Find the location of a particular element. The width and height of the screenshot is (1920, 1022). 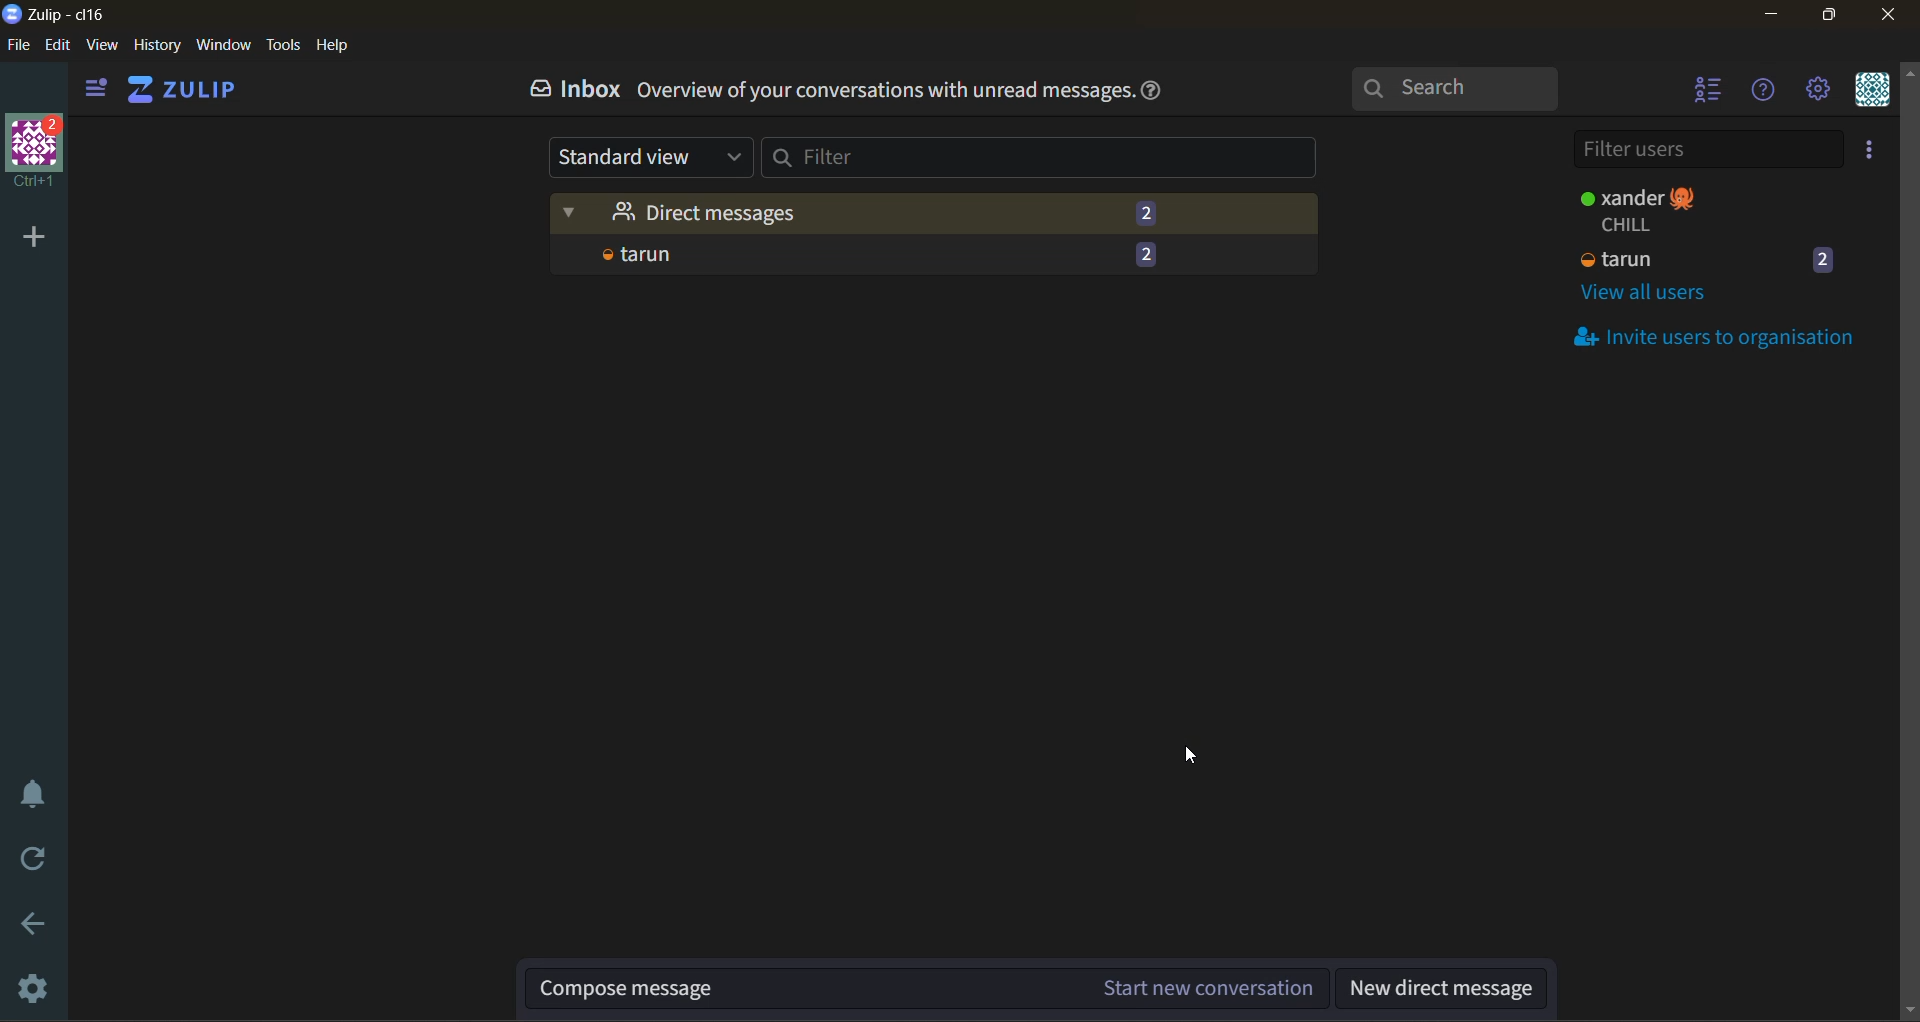

Overview of your conversations with unread messages. is located at coordinates (884, 93).